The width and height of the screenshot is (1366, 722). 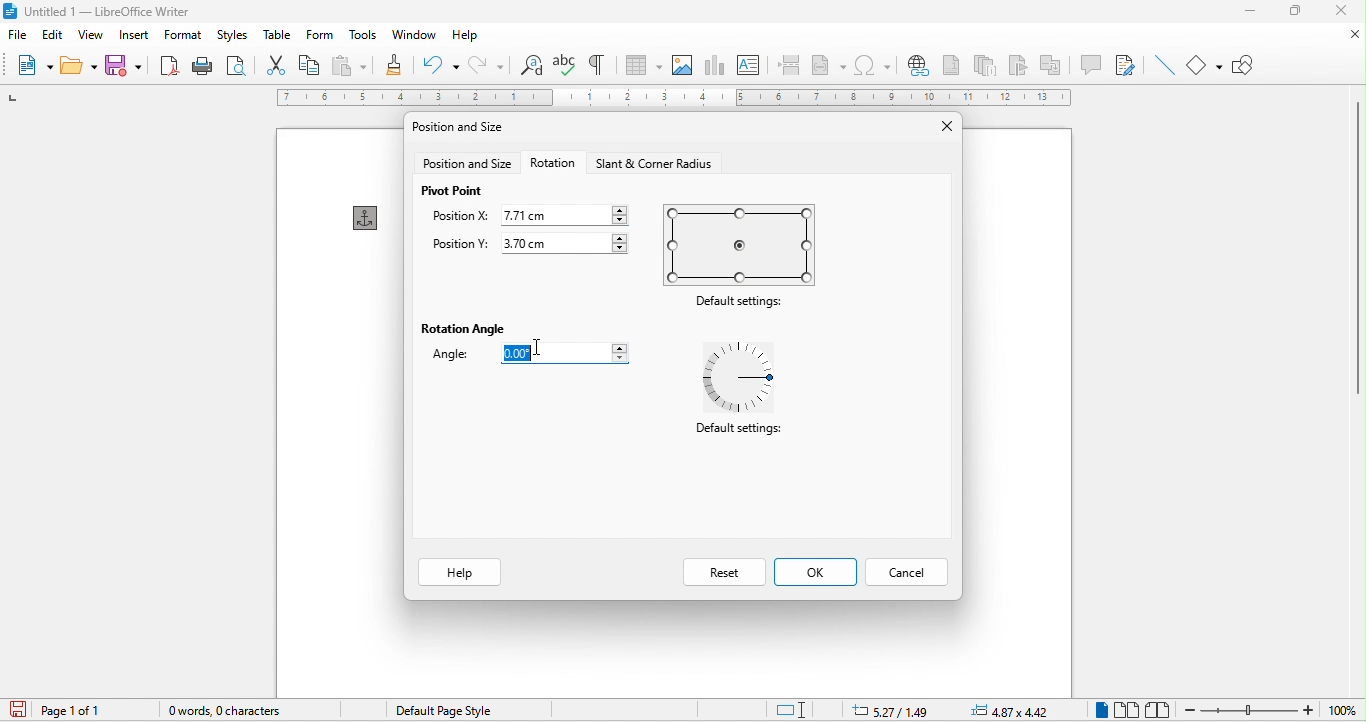 I want to click on clone formatting, so click(x=392, y=66).